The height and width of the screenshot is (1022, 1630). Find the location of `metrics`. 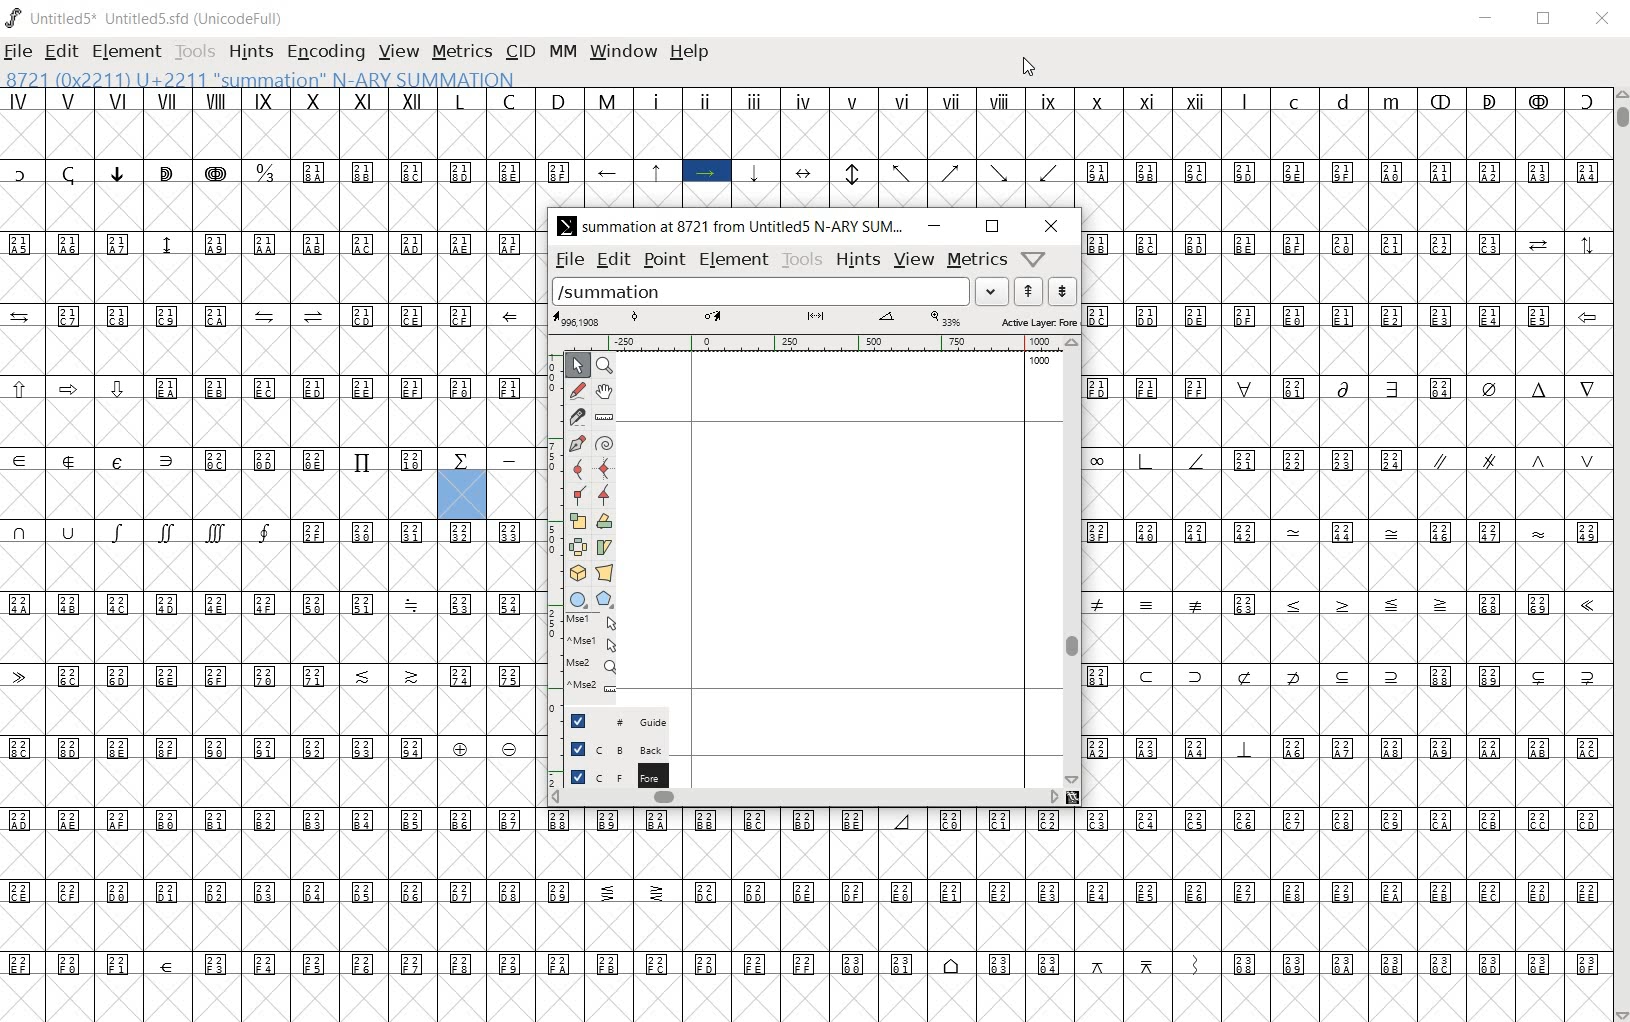

metrics is located at coordinates (974, 260).